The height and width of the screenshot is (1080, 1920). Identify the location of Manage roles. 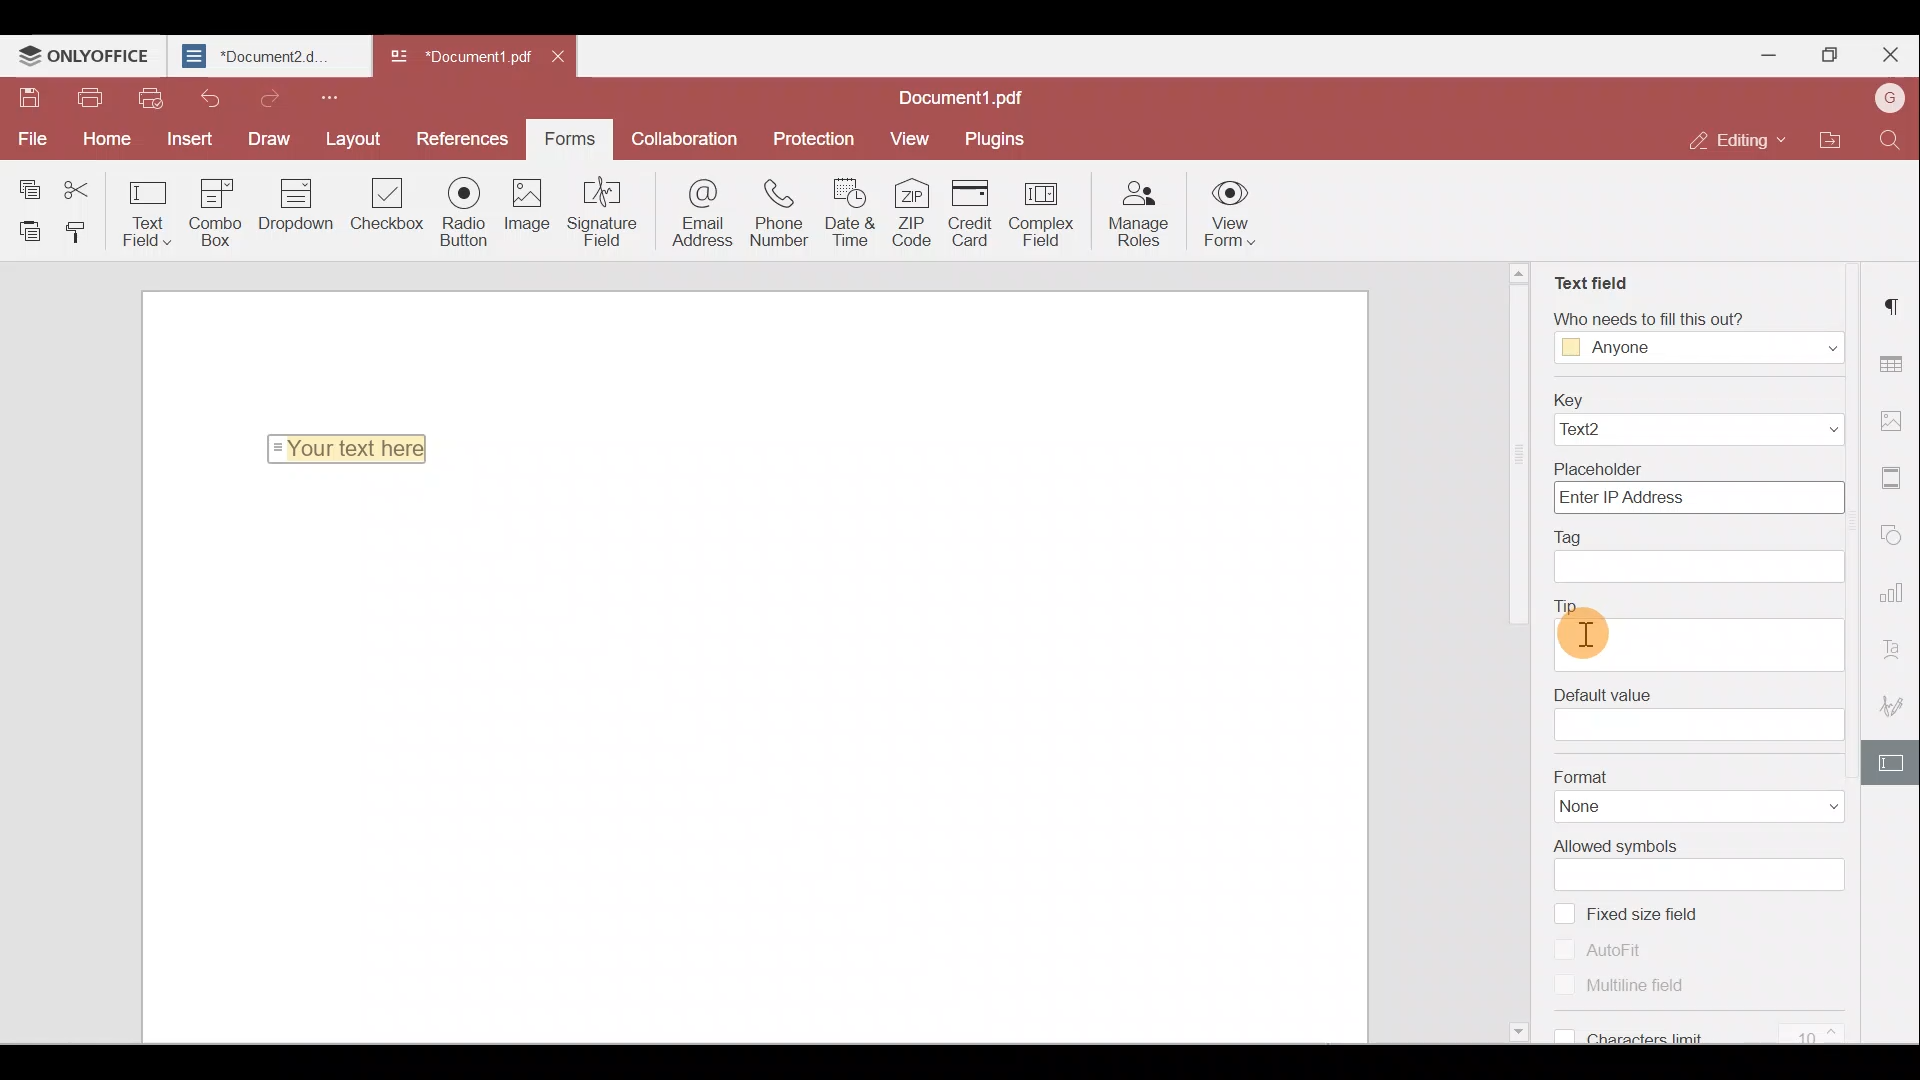
(1144, 215).